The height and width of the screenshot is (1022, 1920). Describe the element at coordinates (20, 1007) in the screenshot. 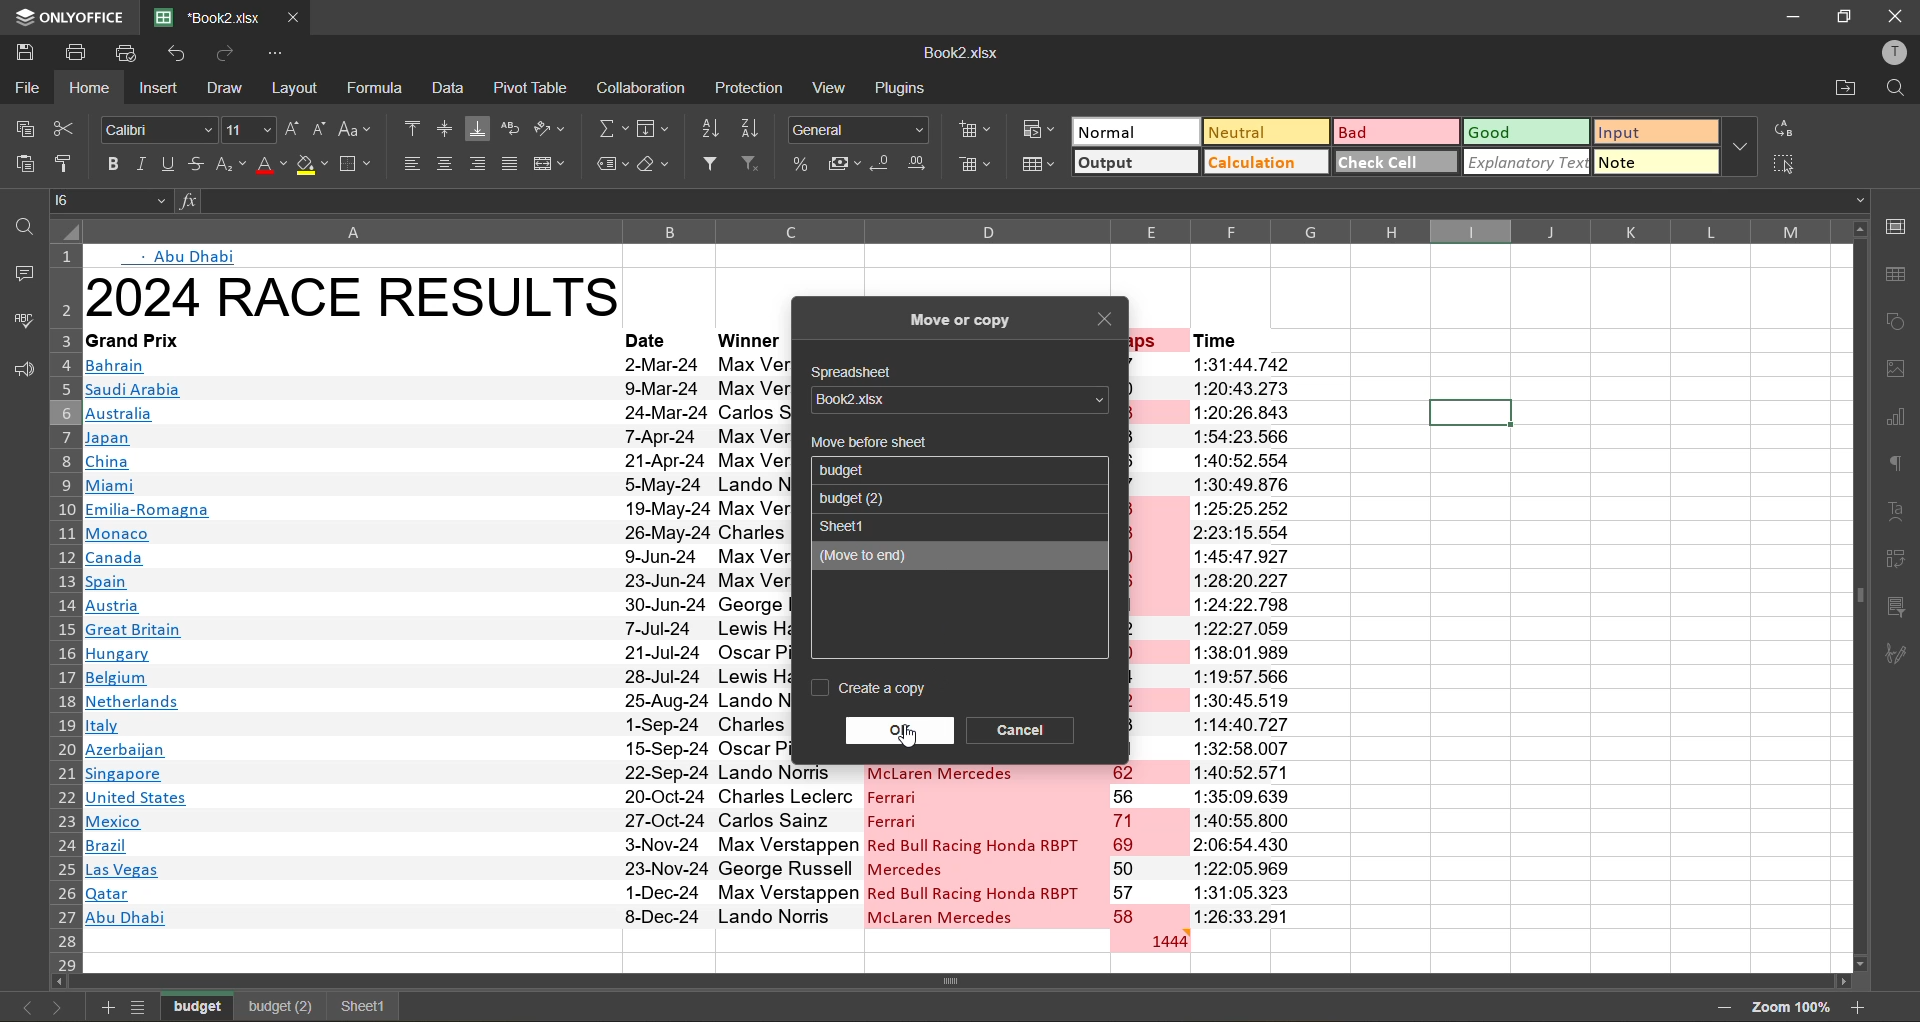

I see `previous` at that location.